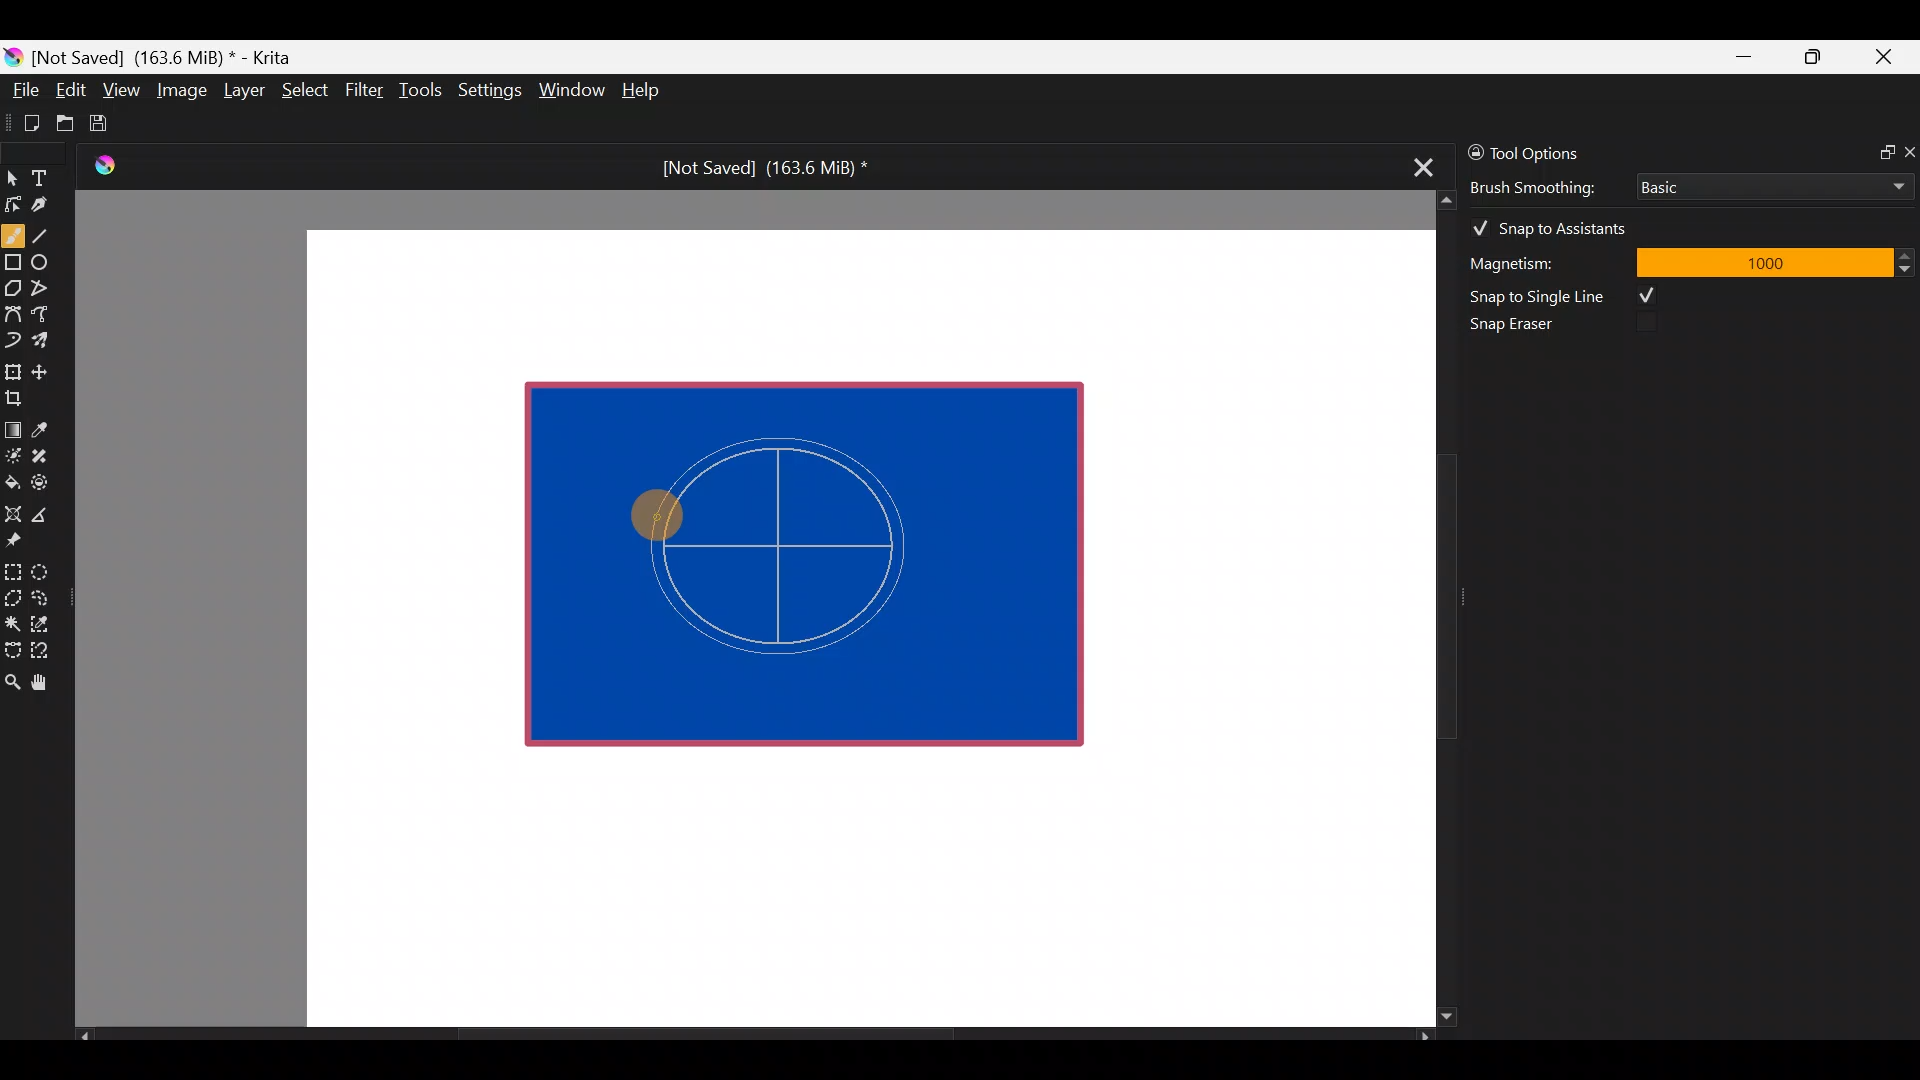 This screenshot has height=1080, width=1920. What do you see at coordinates (1878, 150) in the screenshot?
I see `Float docker` at bounding box center [1878, 150].